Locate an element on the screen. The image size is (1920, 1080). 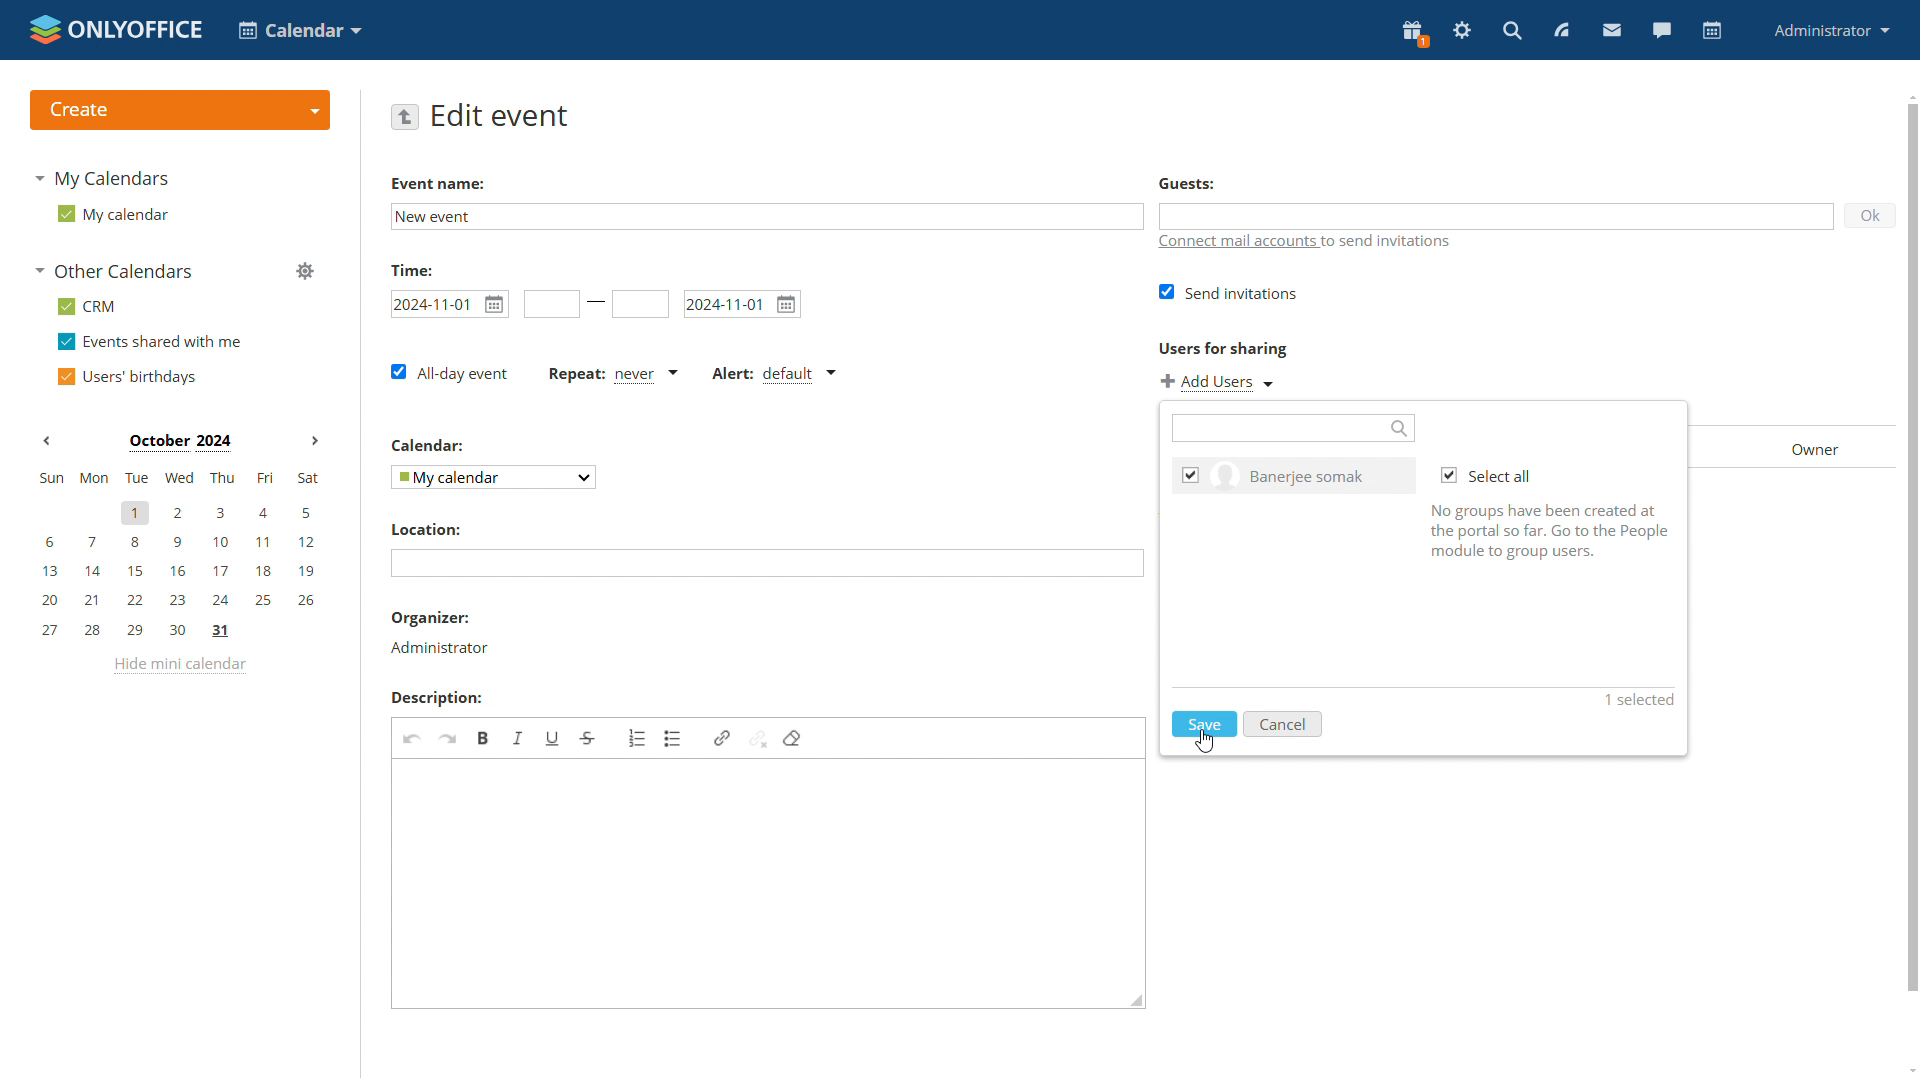
save is located at coordinates (1203, 723).